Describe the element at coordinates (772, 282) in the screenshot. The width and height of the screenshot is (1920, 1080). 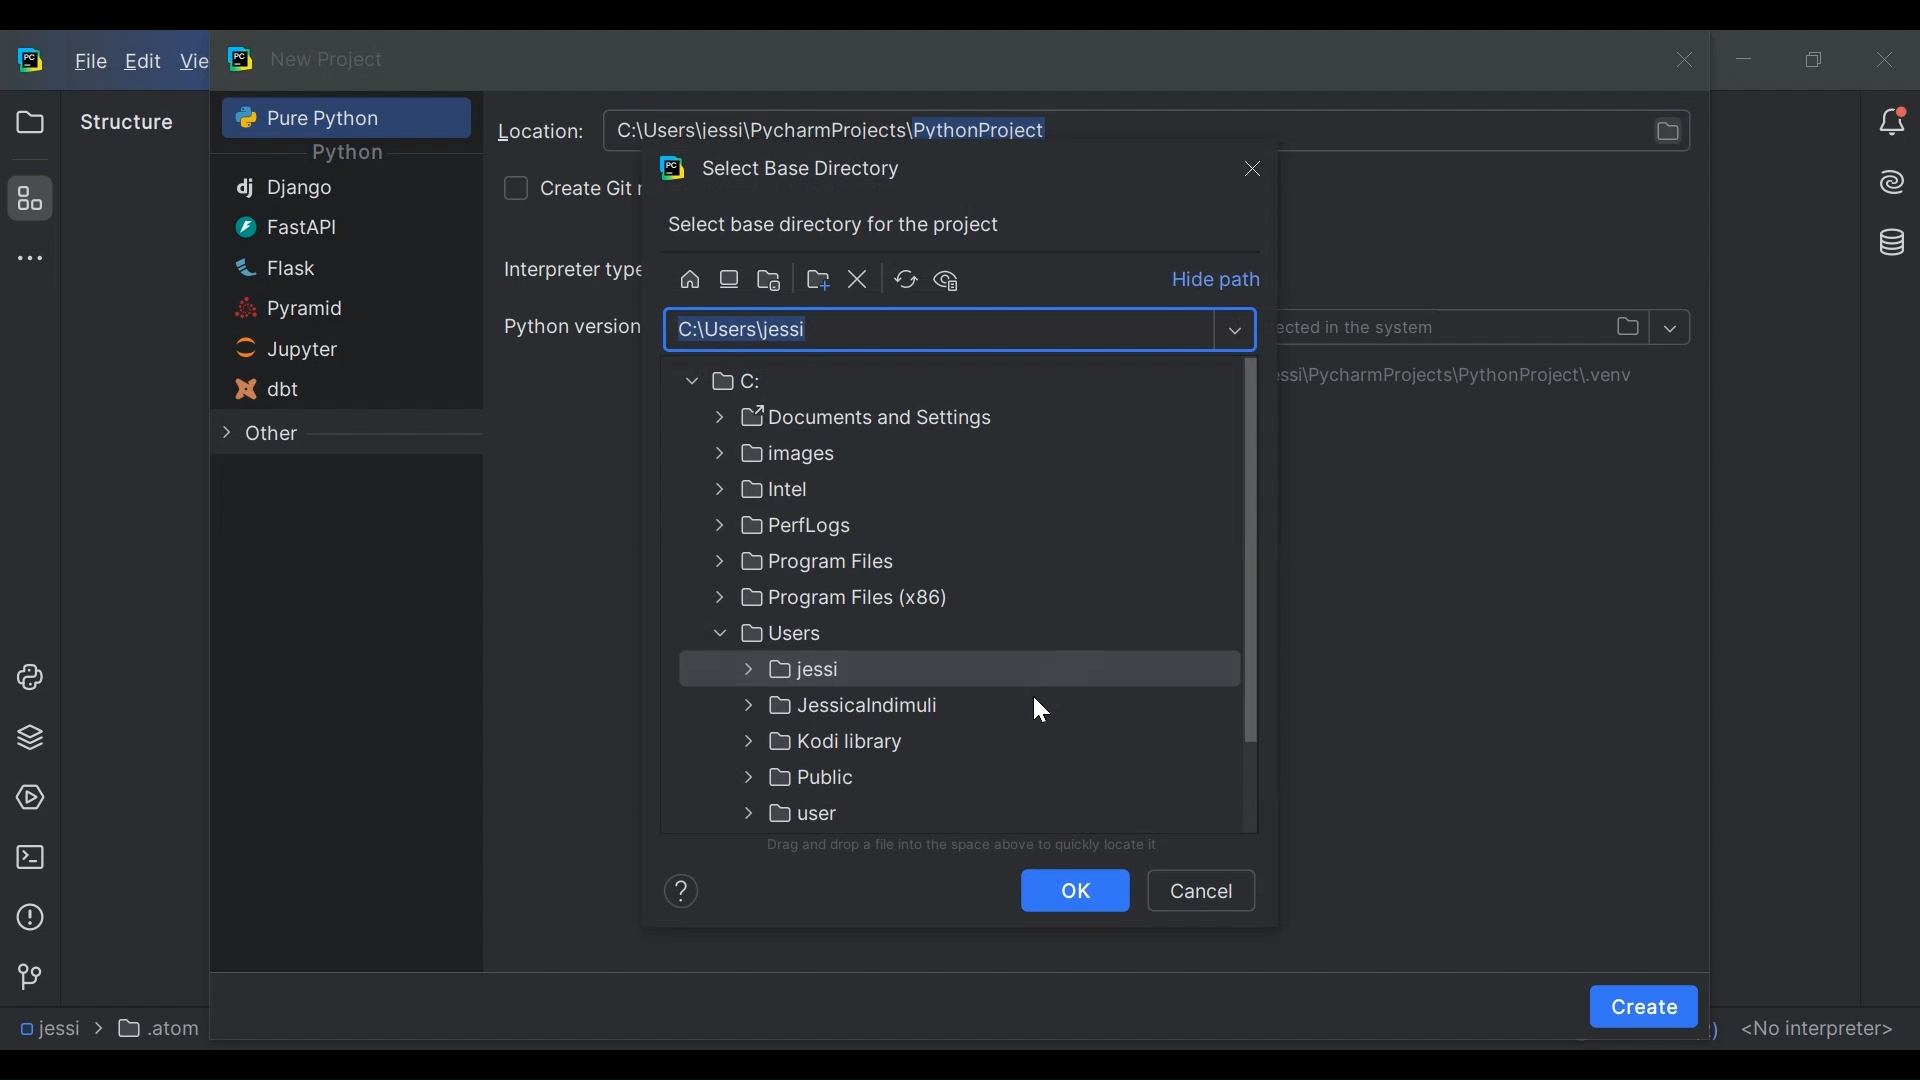
I see `Project Directory` at that location.